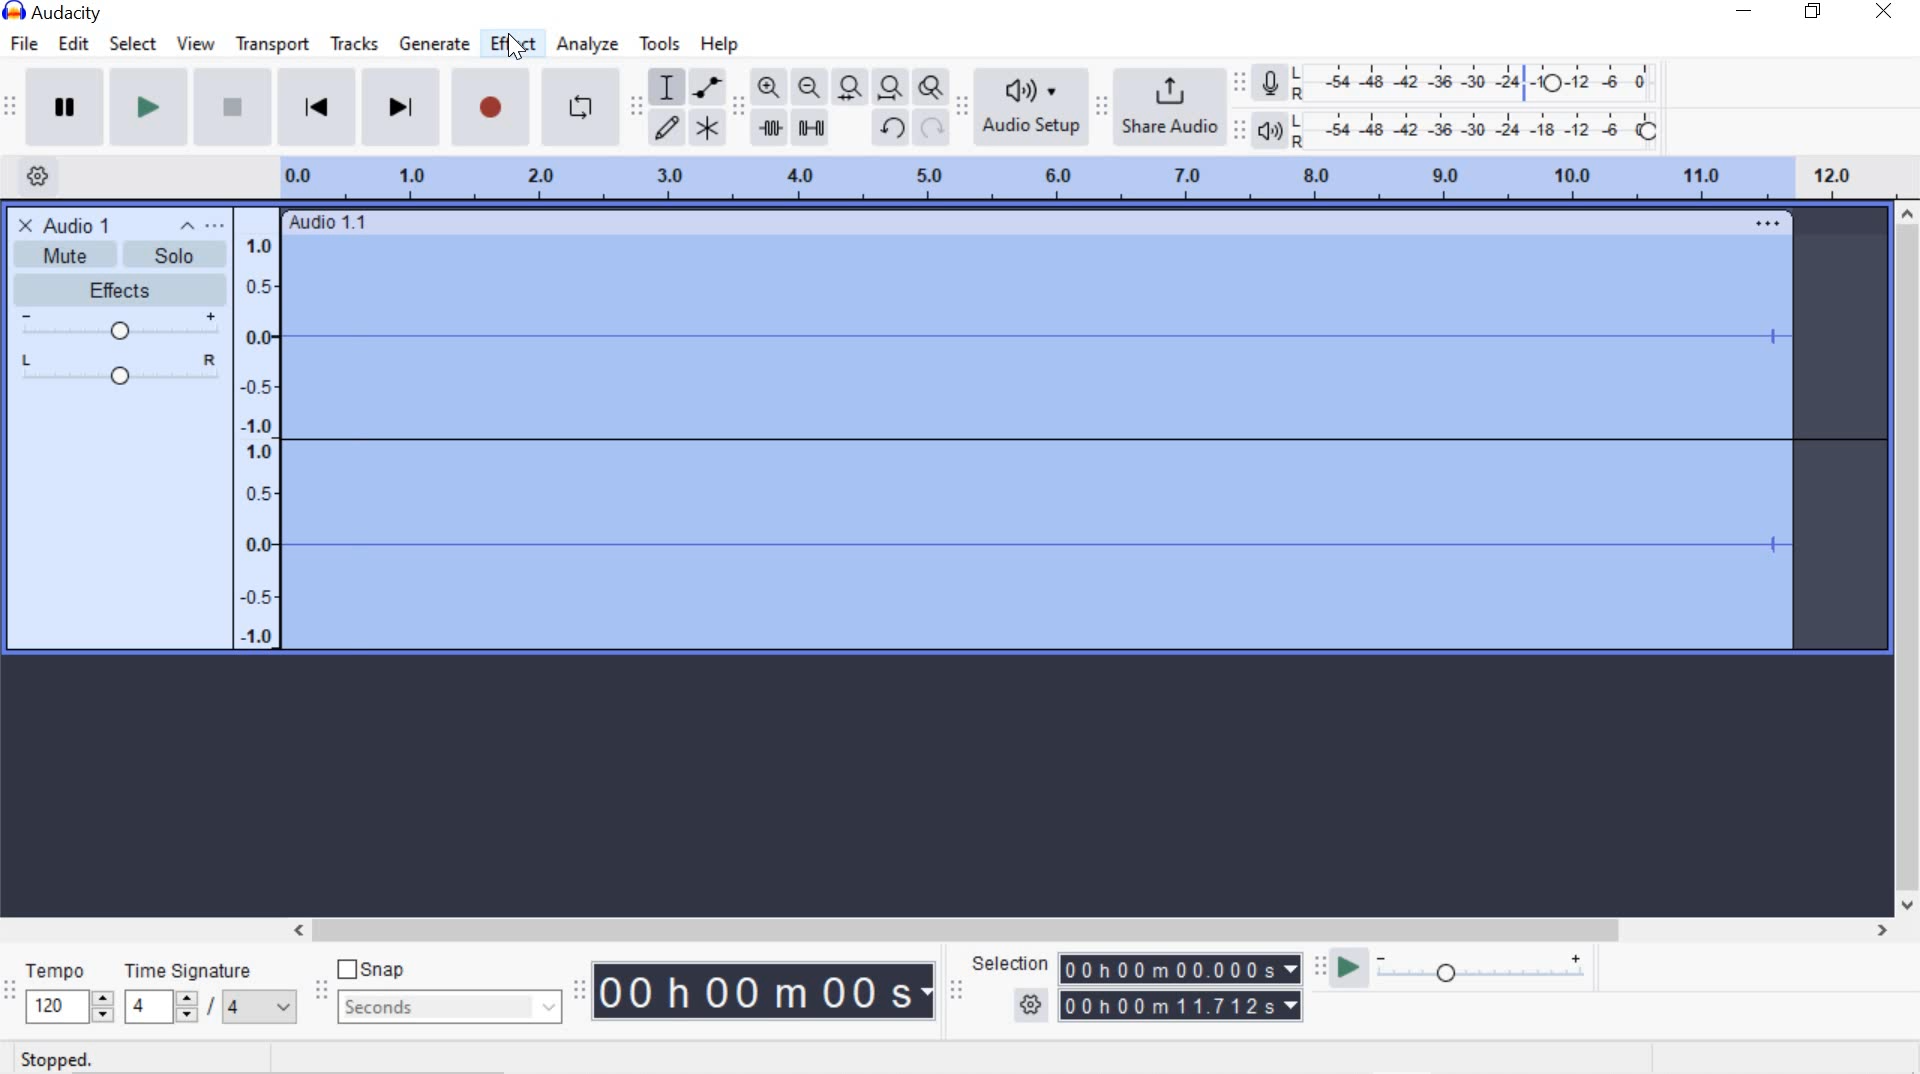  I want to click on Selection Toolbar, so click(955, 989).